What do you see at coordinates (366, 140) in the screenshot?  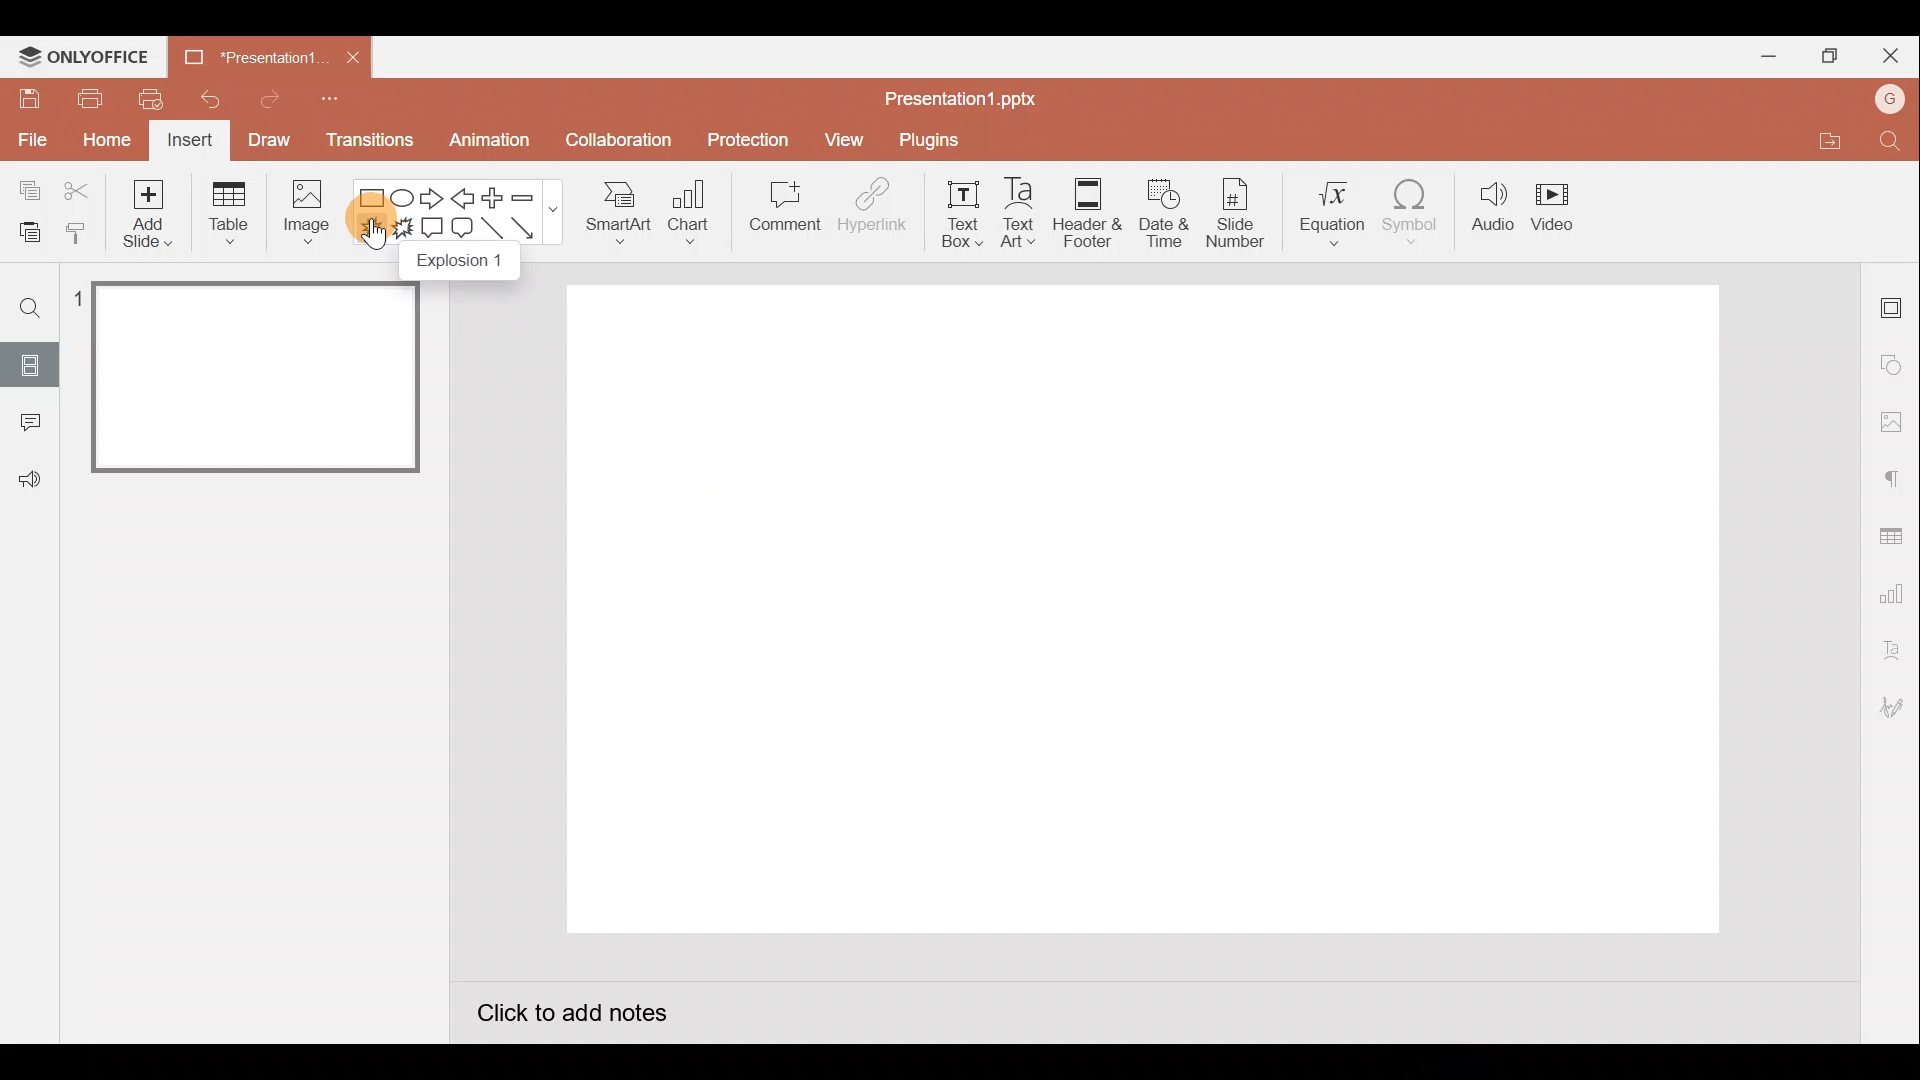 I see `Transitions` at bounding box center [366, 140].